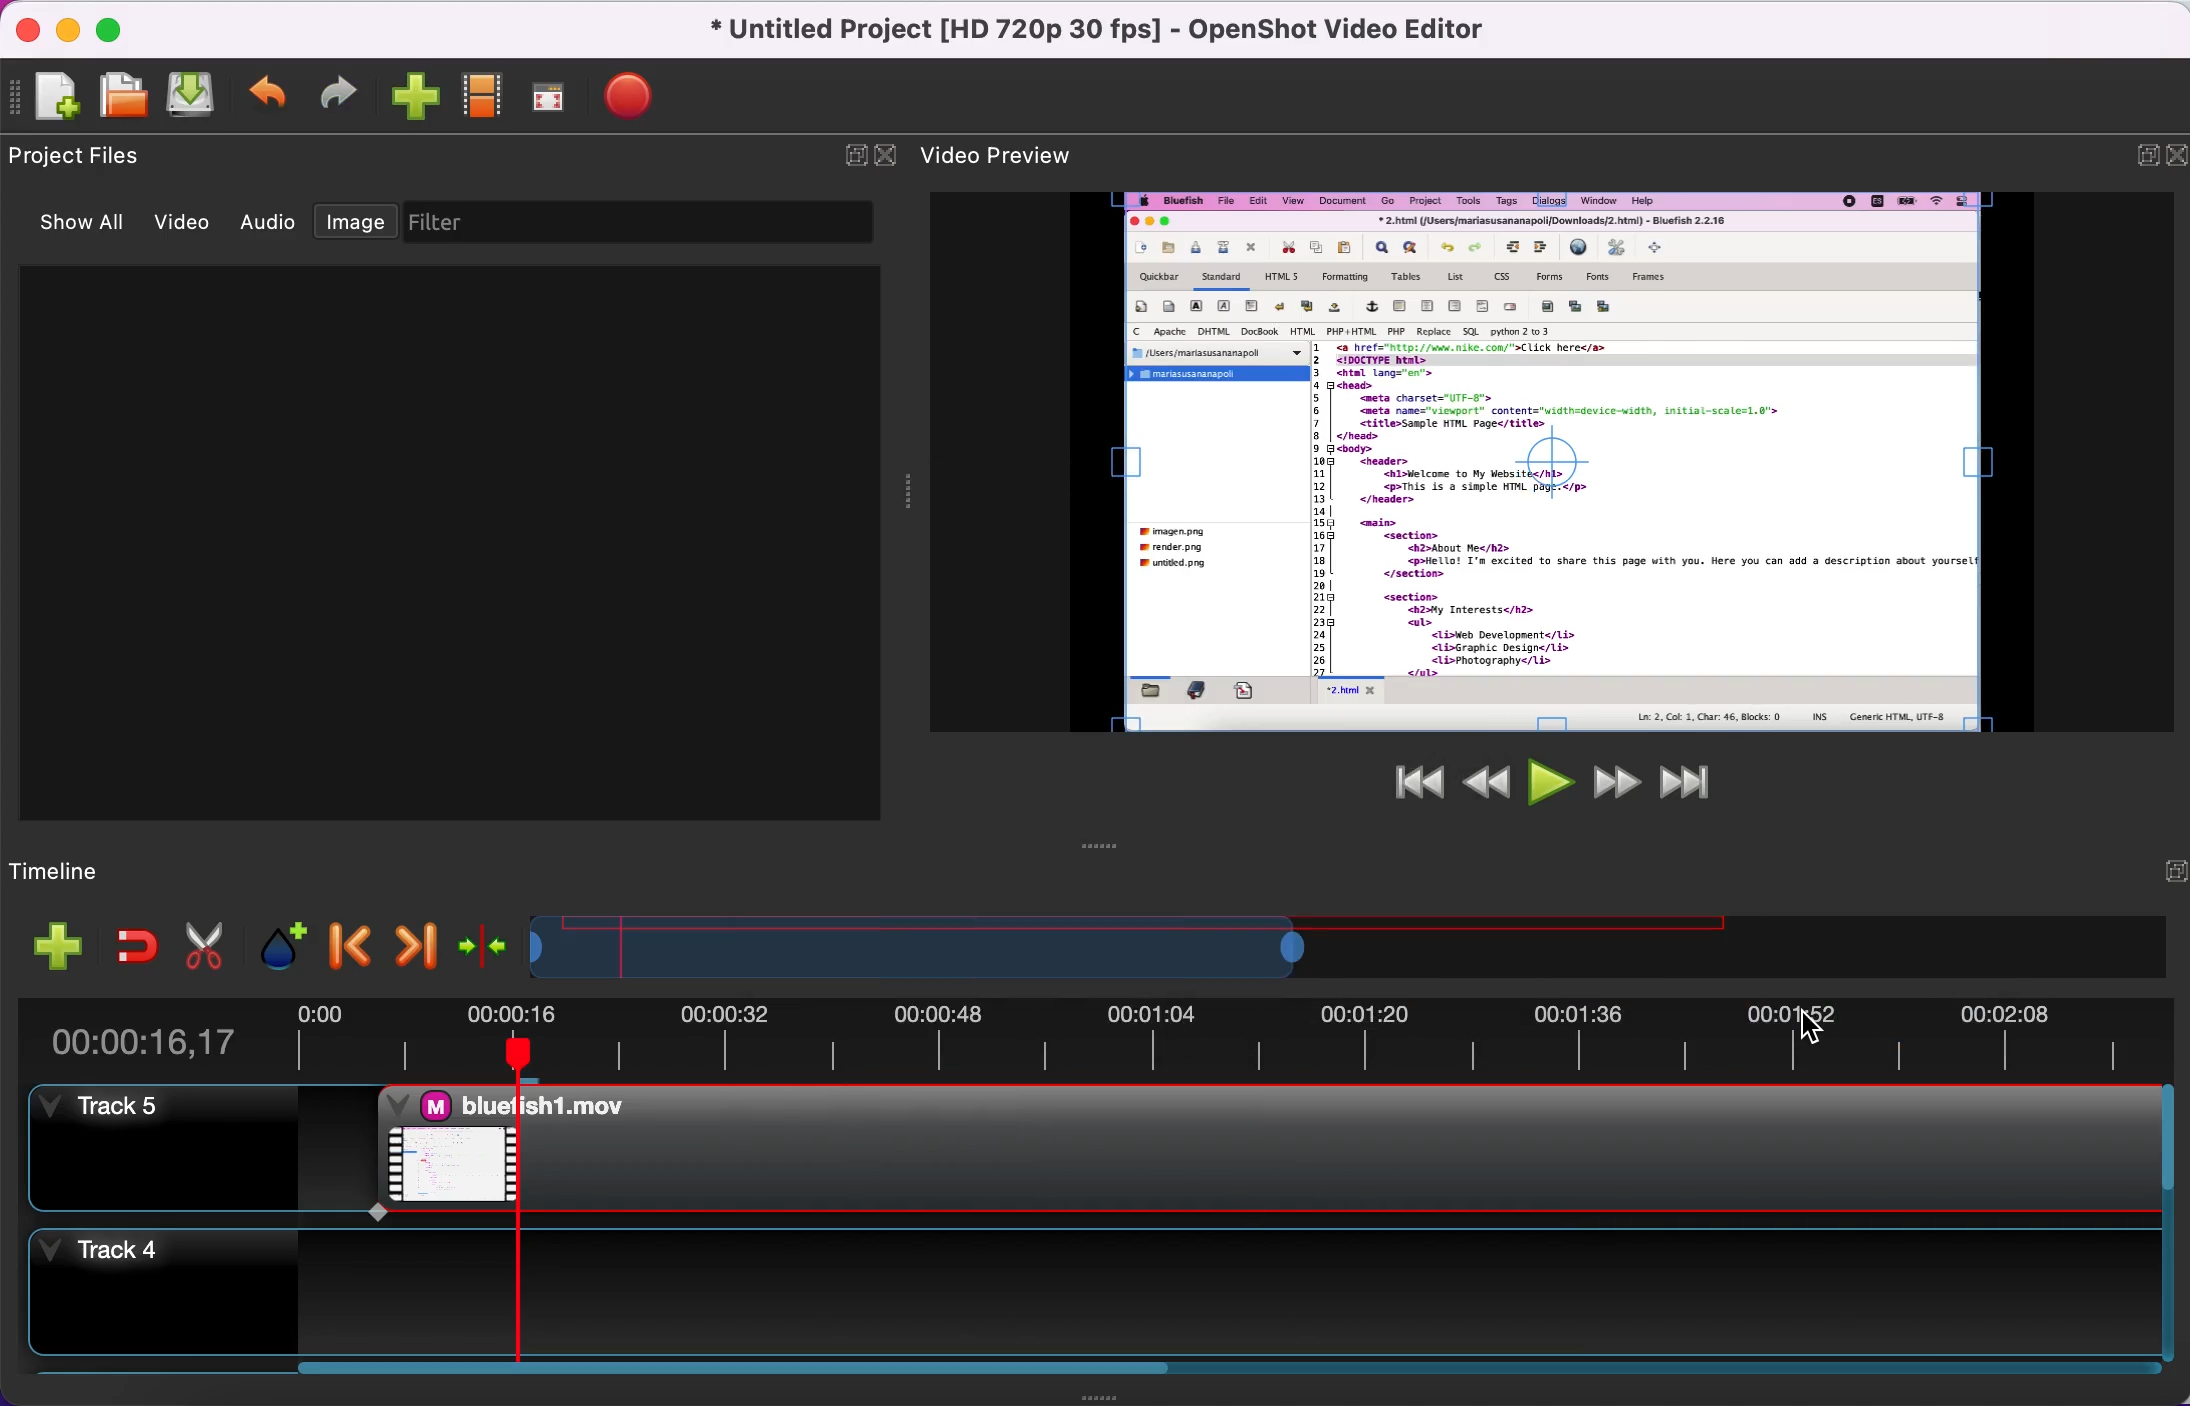 This screenshot has height=1406, width=2190. What do you see at coordinates (57, 100) in the screenshot?
I see `new project` at bounding box center [57, 100].